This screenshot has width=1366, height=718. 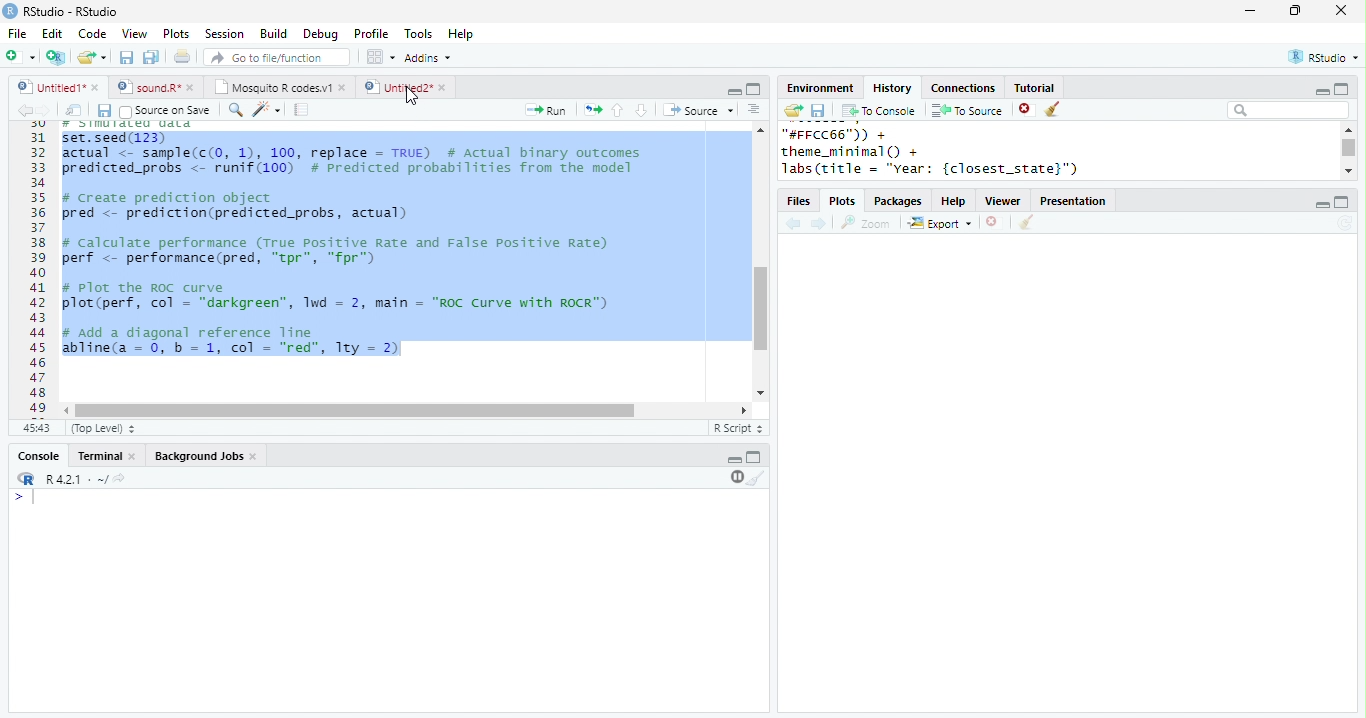 I want to click on Source on Save, so click(x=163, y=111).